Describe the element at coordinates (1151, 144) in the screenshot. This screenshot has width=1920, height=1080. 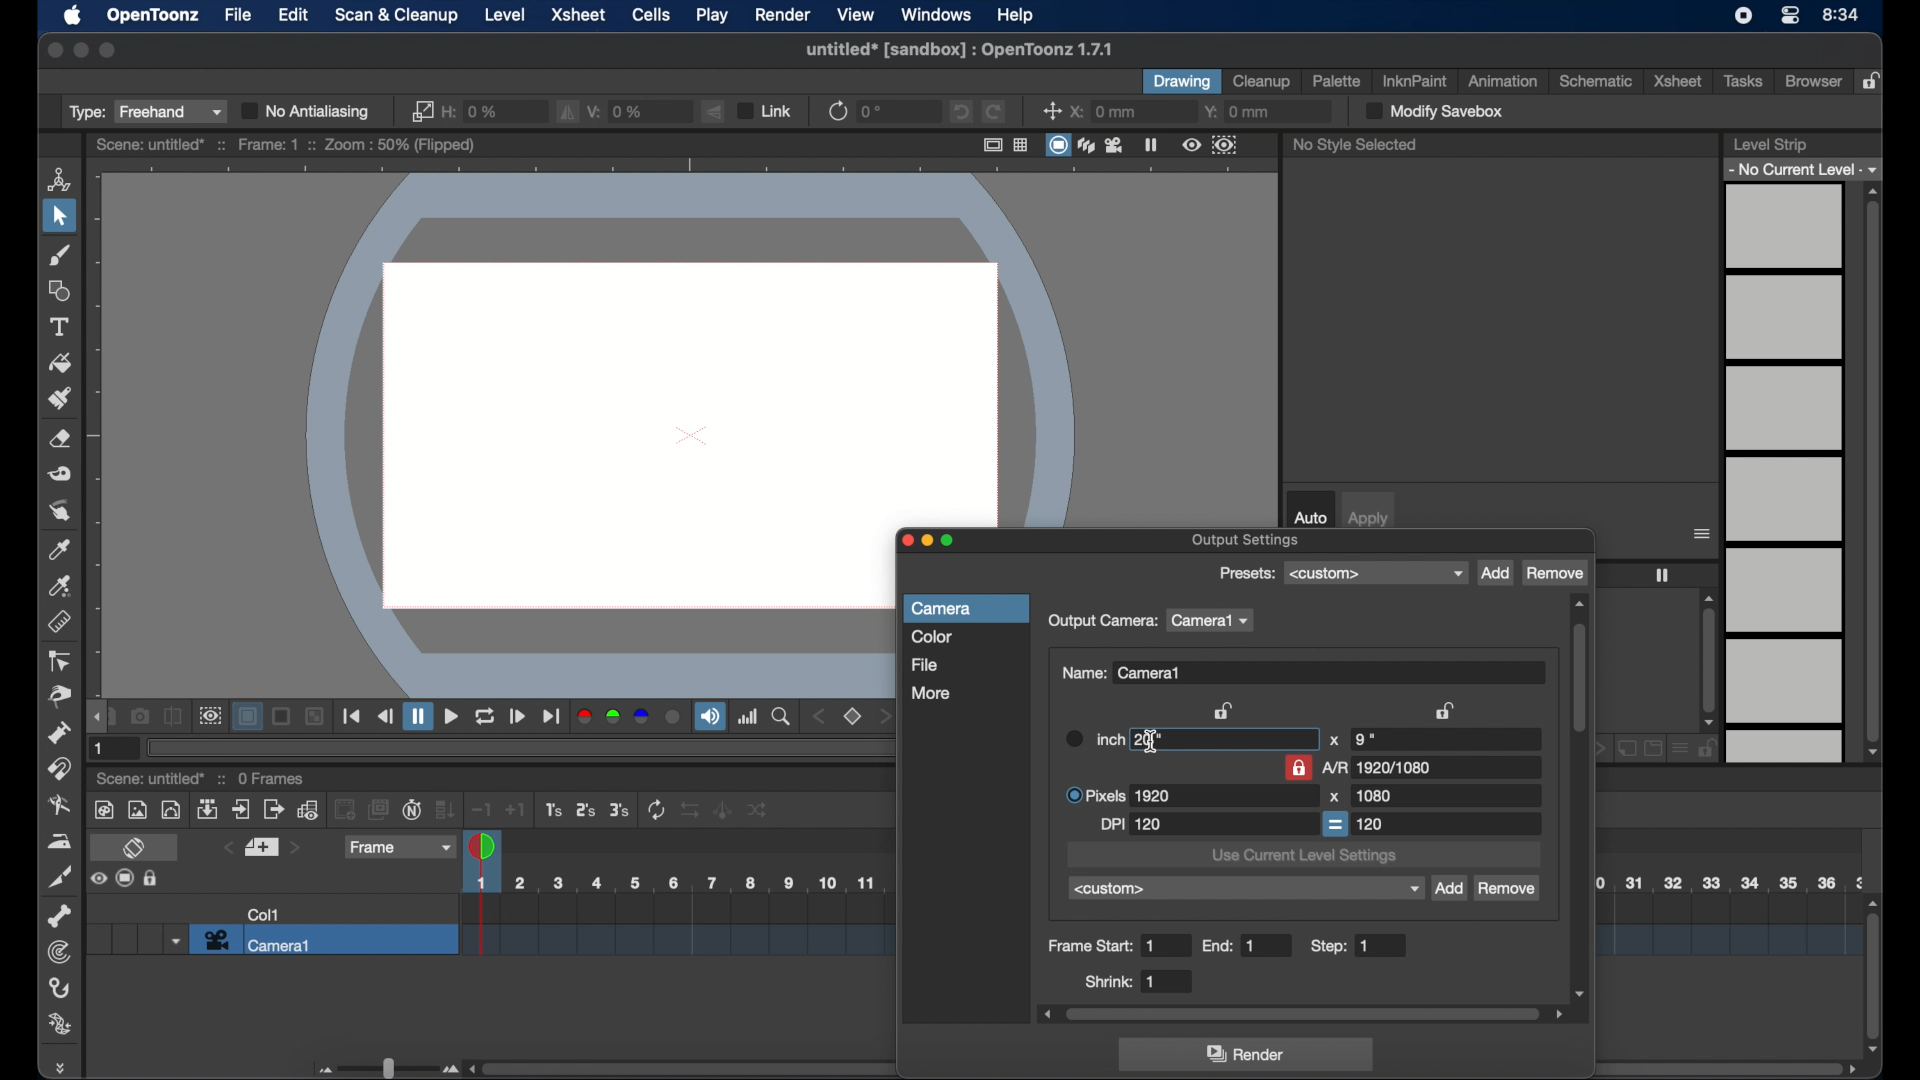
I see `freeze` at that location.